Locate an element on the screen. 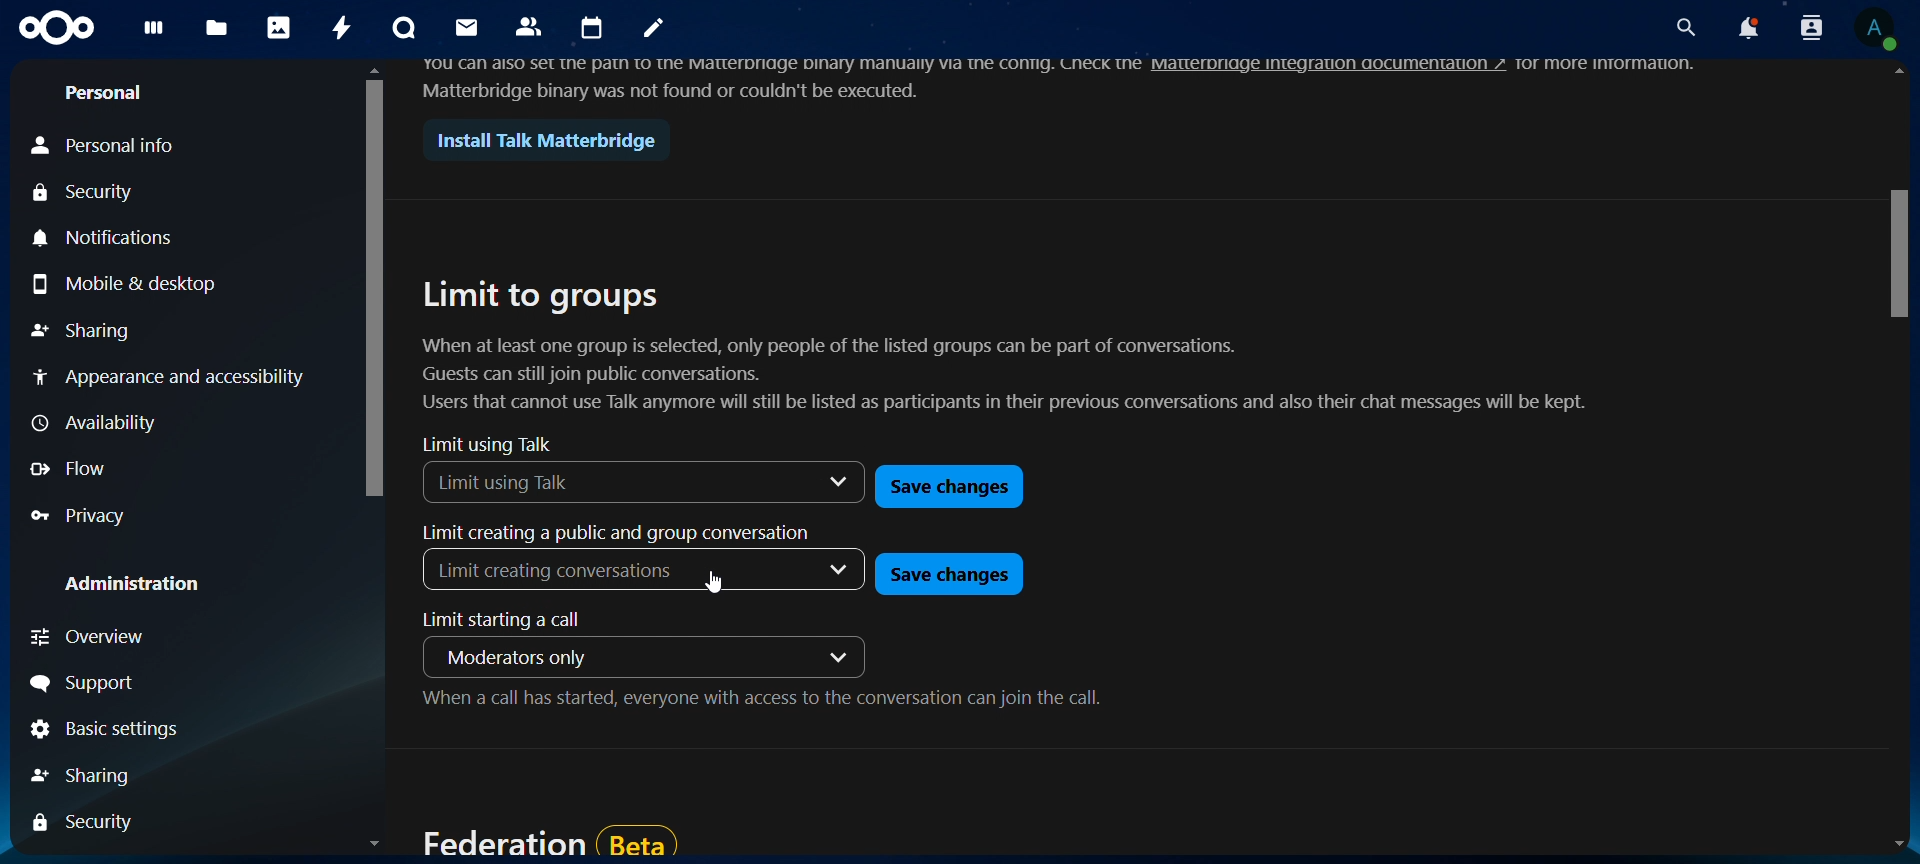 This screenshot has height=864, width=1920. federation beta is located at coordinates (545, 836).